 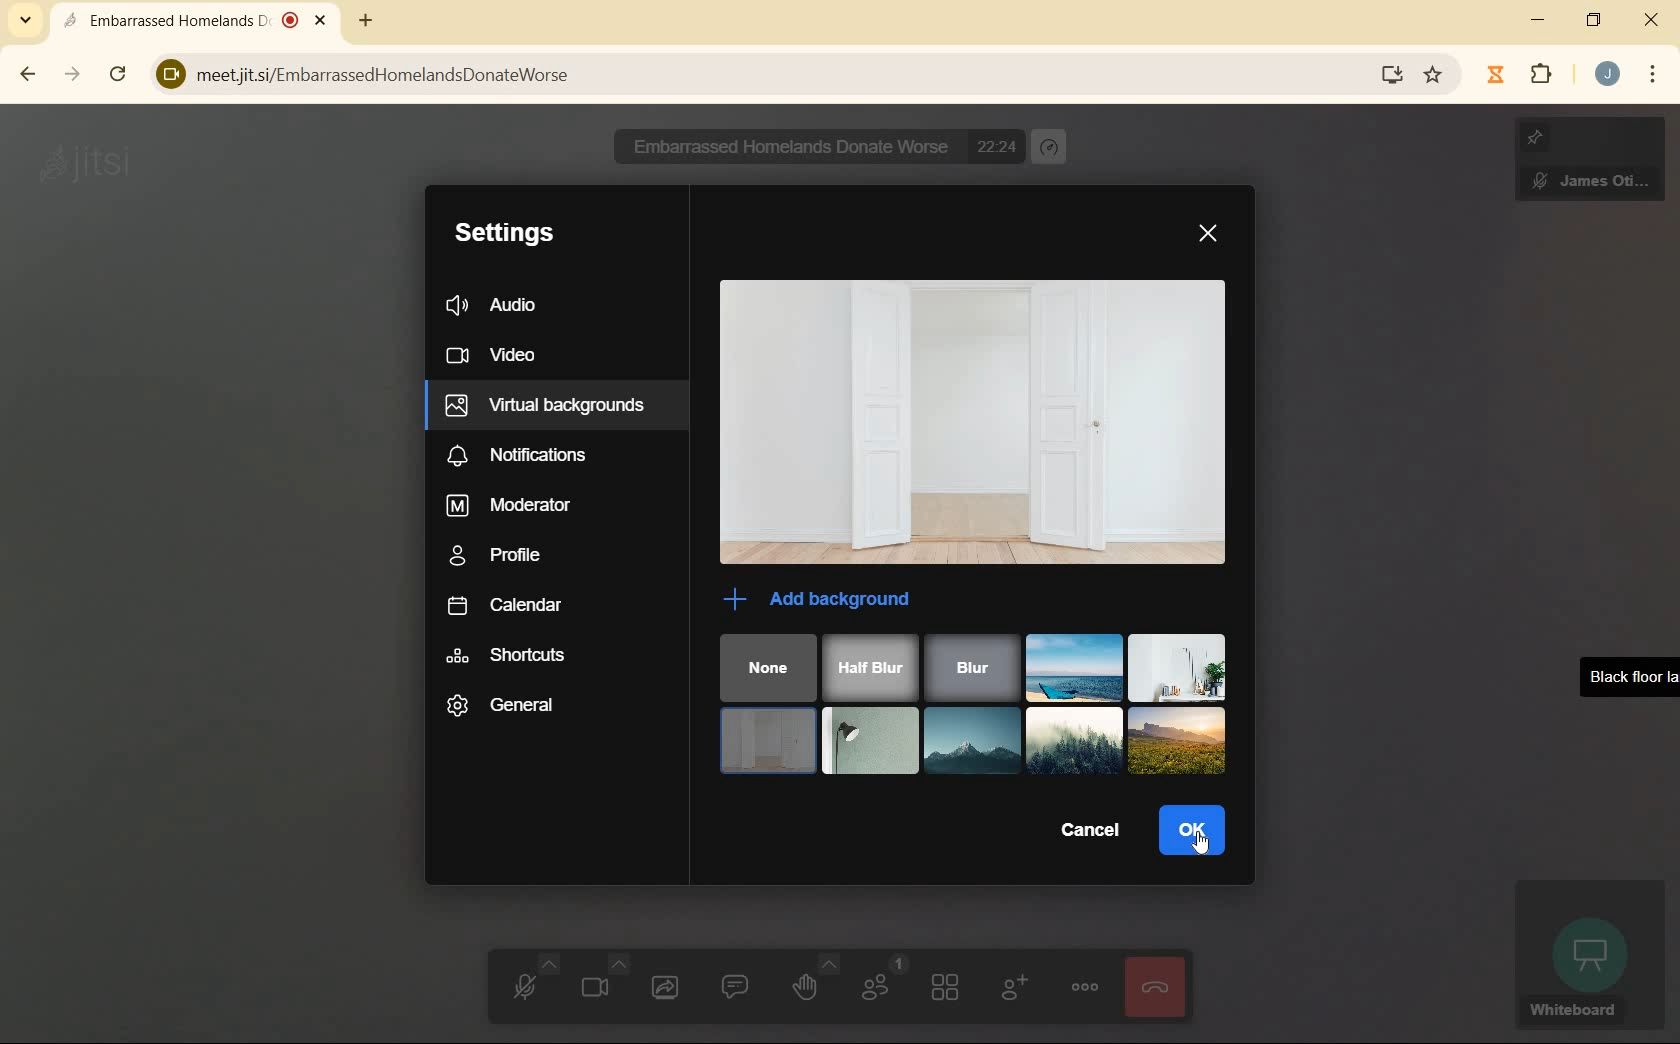 I want to click on calendar, so click(x=501, y=601).